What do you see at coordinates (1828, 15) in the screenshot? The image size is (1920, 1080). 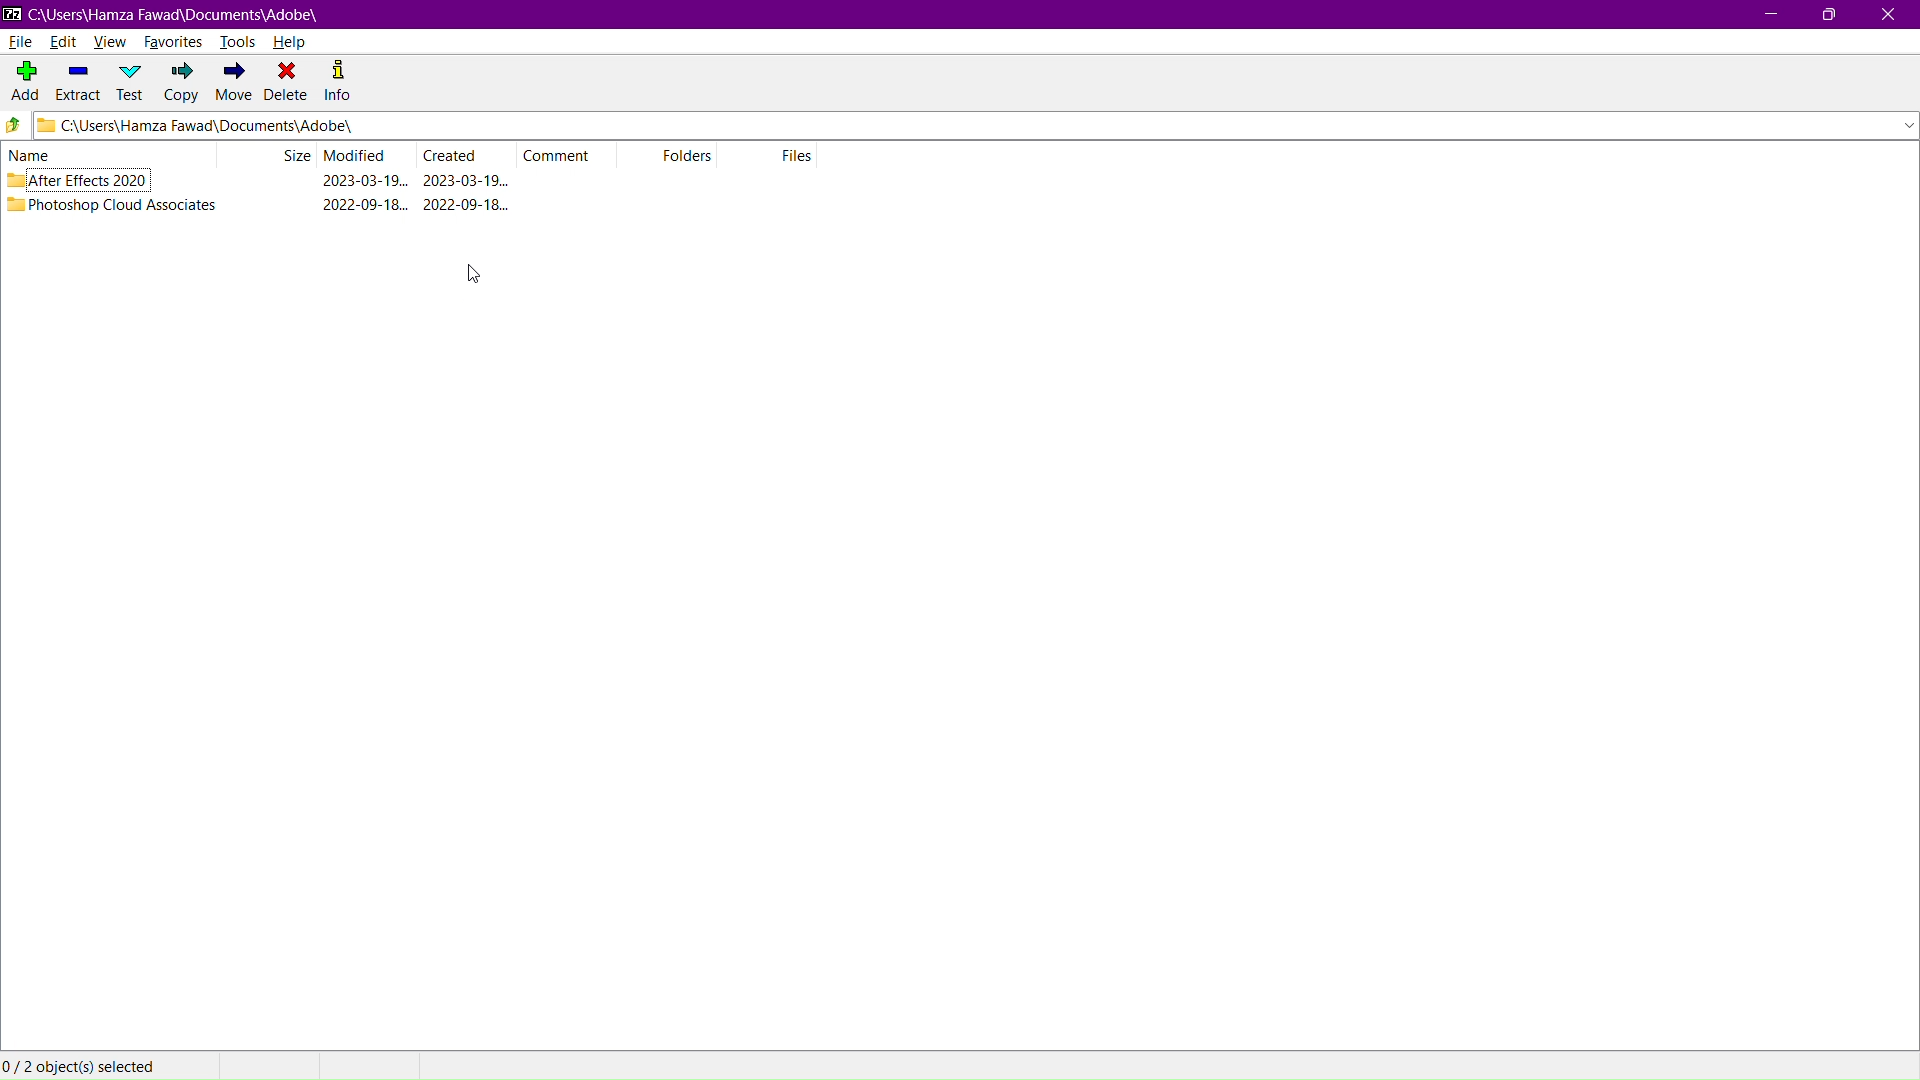 I see `Maximize` at bounding box center [1828, 15].